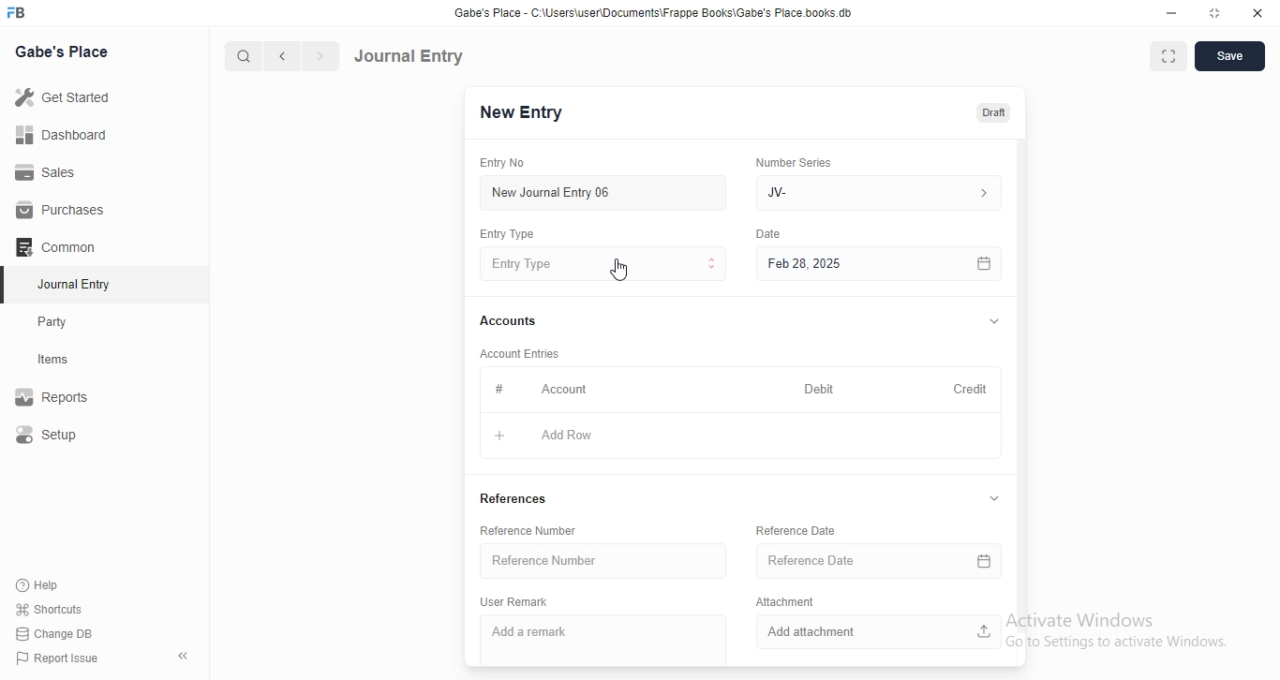 The height and width of the screenshot is (680, 1280). What do you see at coordinates (179, 657) in the screenshot?
I see `hide` at bounding box center [179, 657].